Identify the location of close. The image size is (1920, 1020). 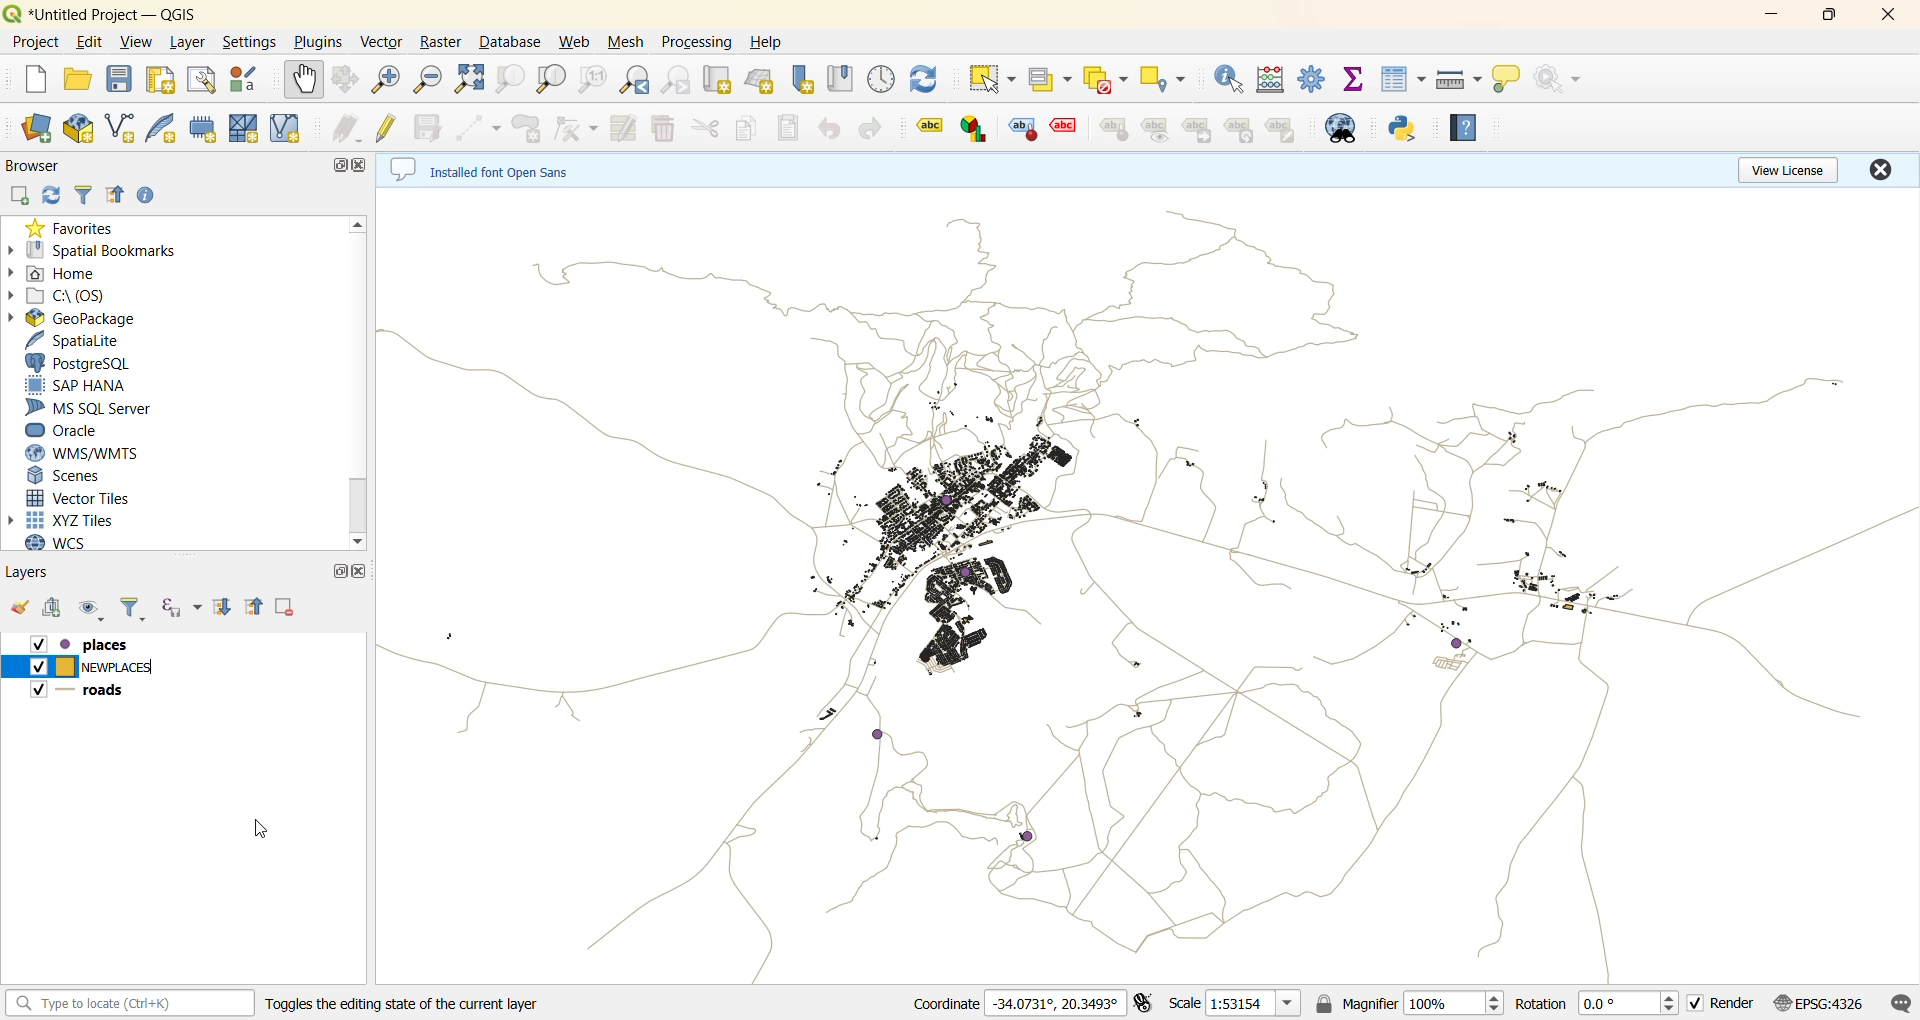
(363, 568).